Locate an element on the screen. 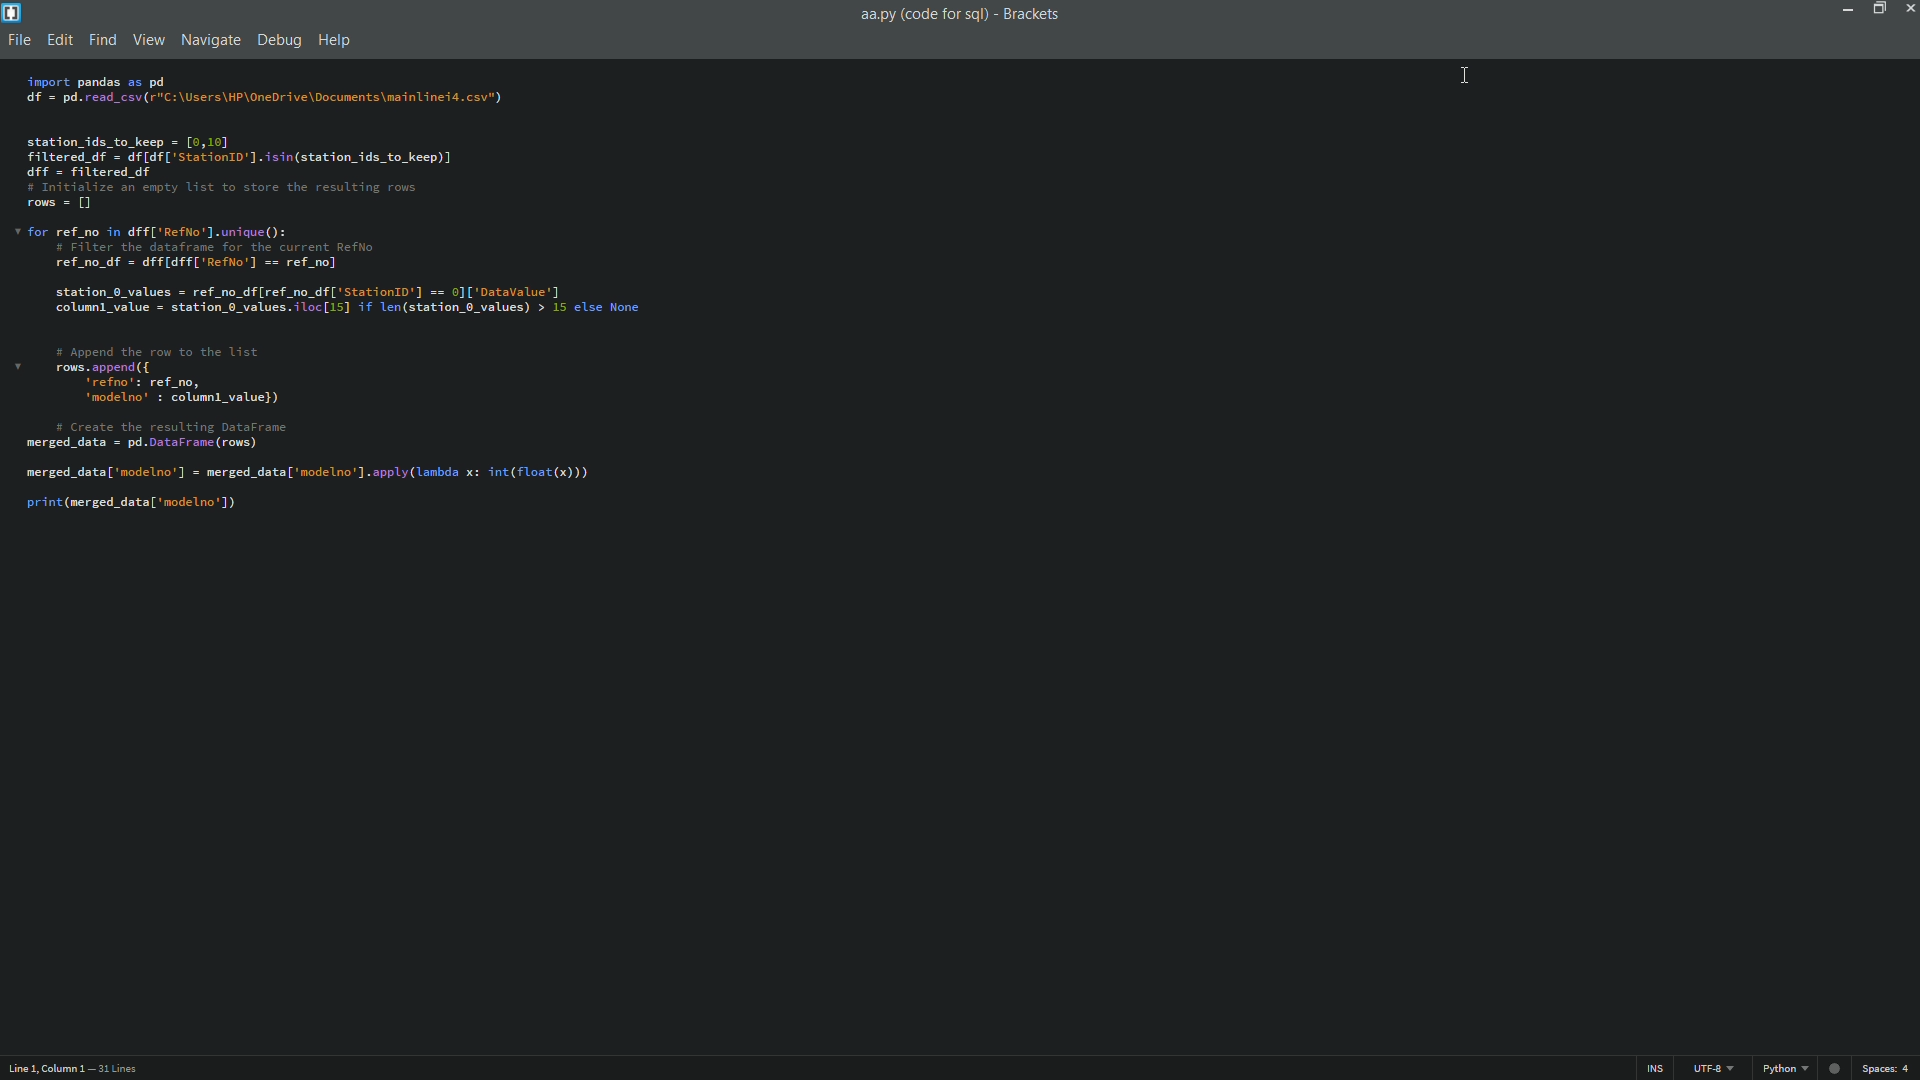 This screenshot has width=1920, height=1080. Brackets logo is located at coordinates (13, 15).